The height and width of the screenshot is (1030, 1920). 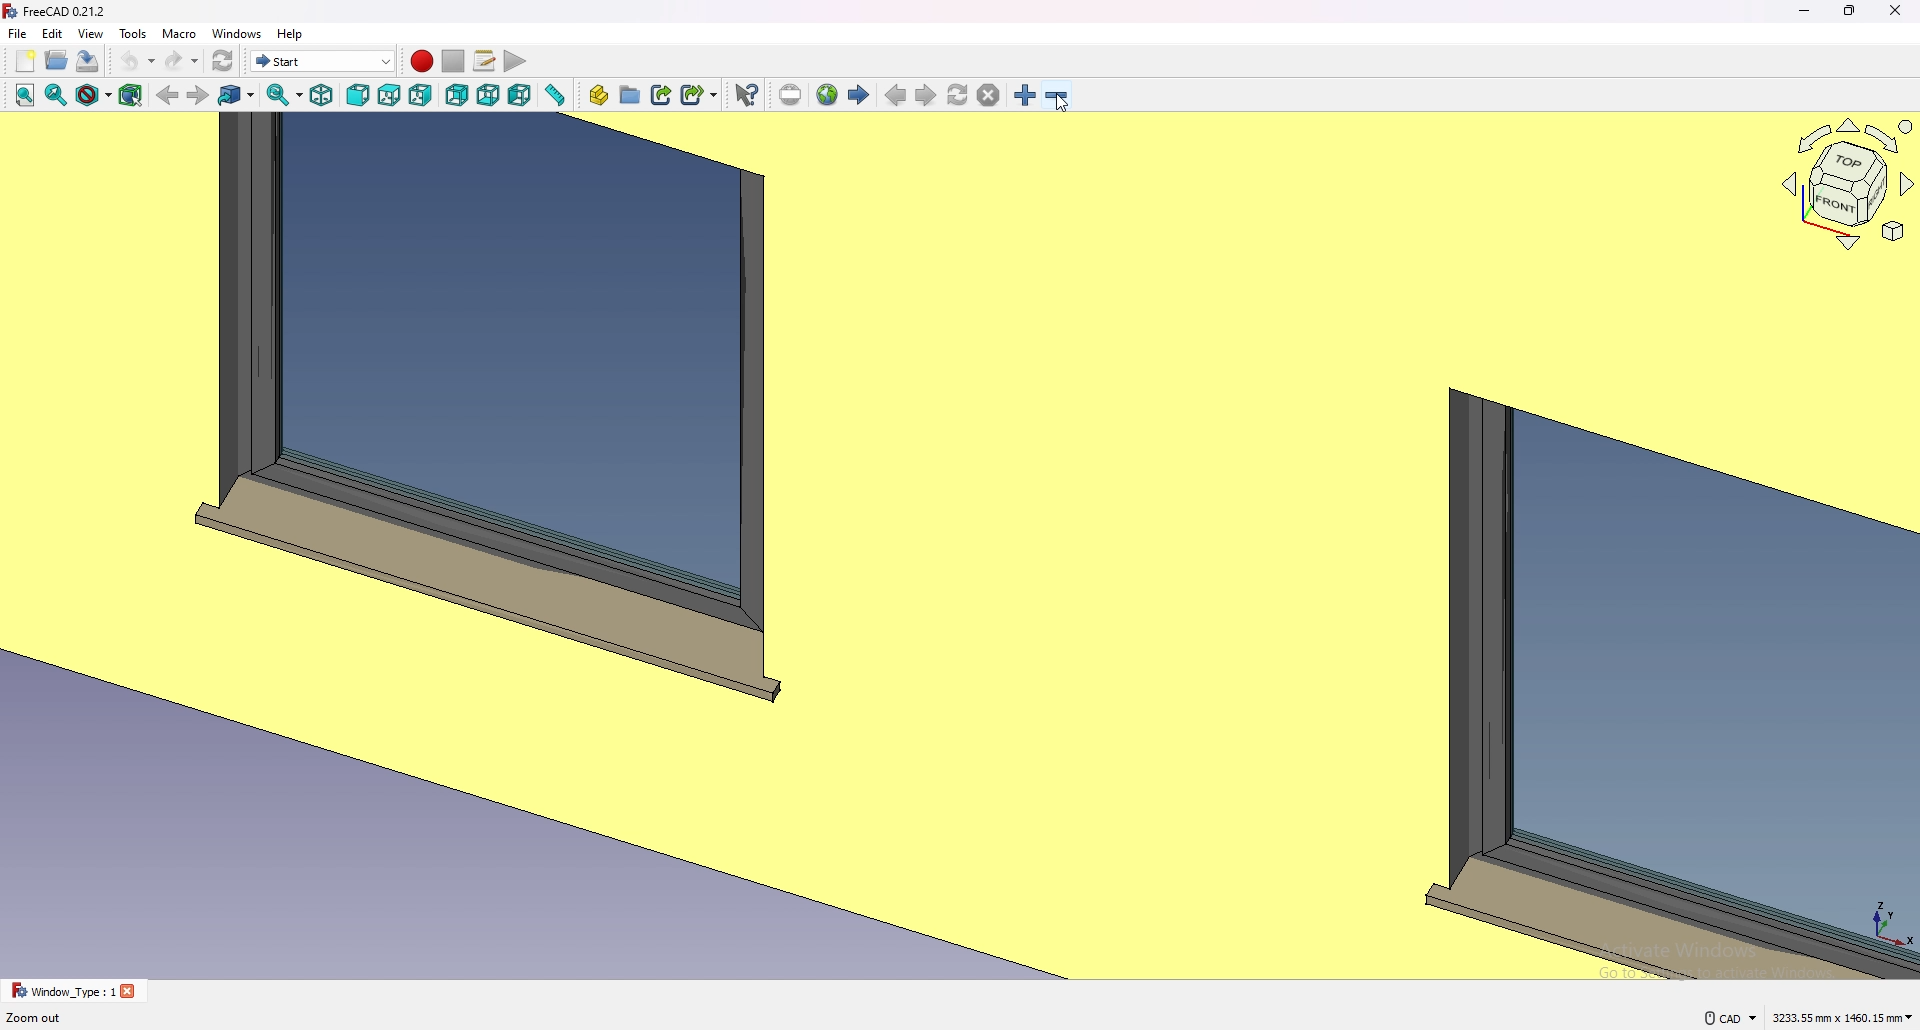 What do you see at coordinates (35, 1018) in the screenshot?
I see `description` at bounding box center [35, 1018].